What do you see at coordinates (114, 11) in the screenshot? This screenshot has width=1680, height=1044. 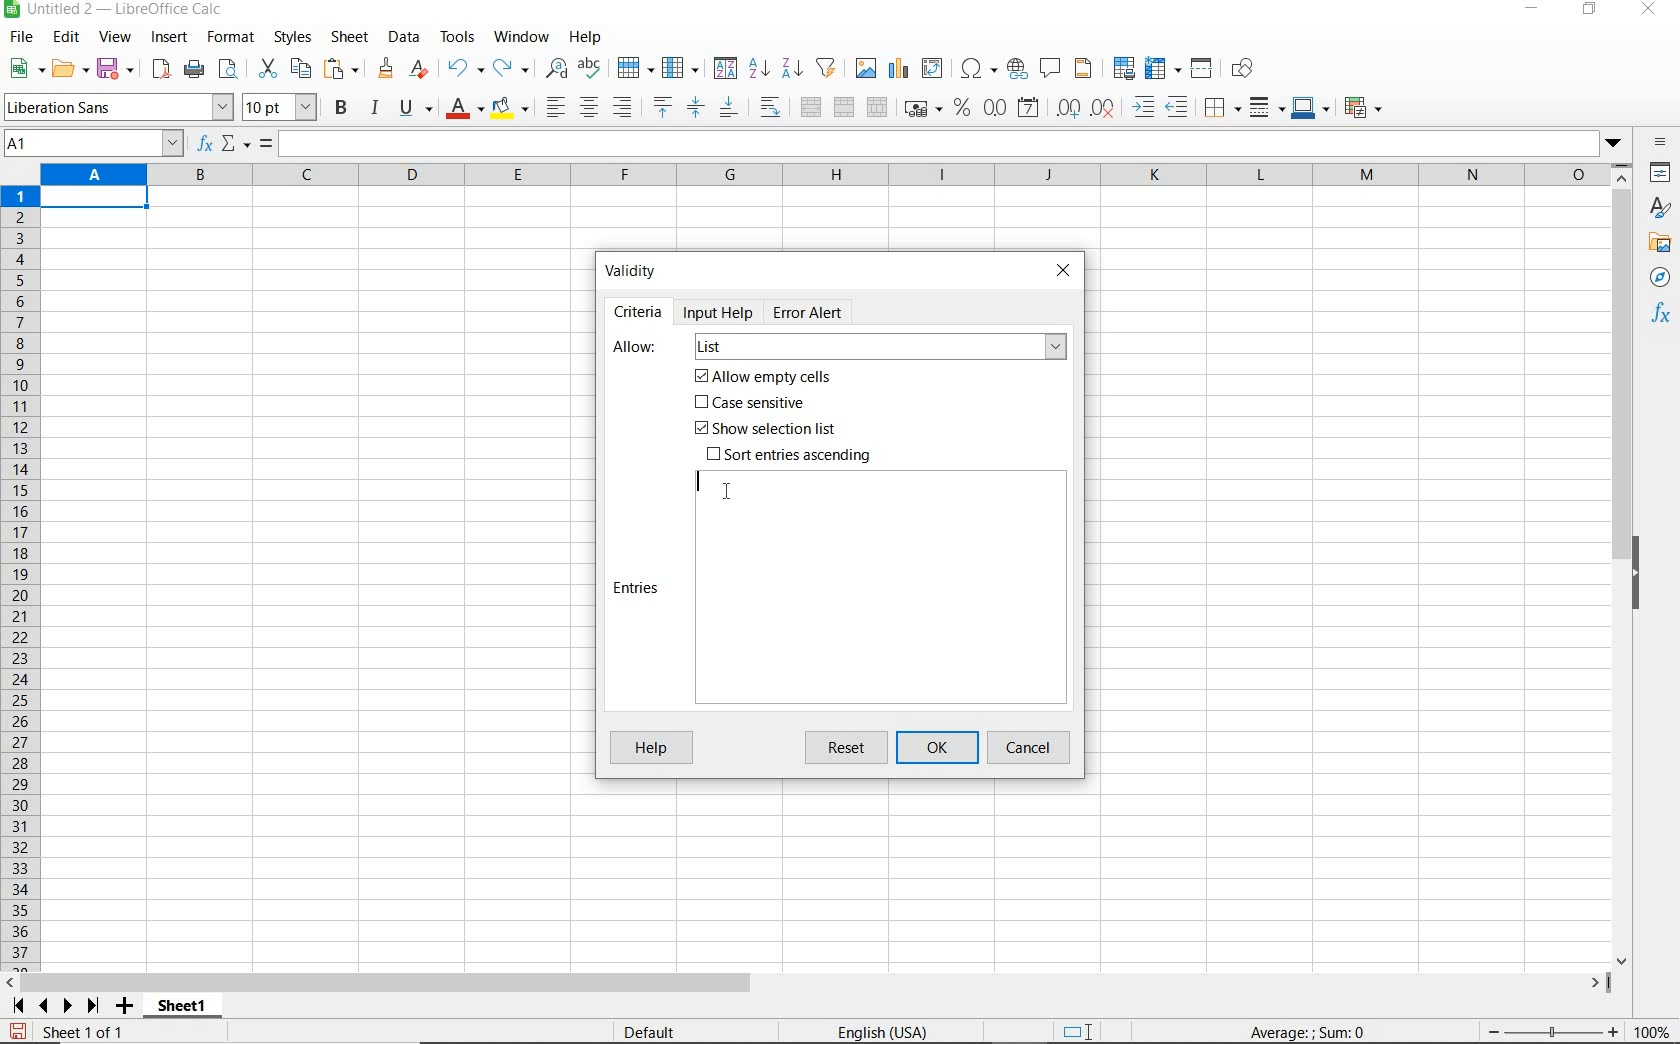 I see `file name` at bounding box center [114, 11].